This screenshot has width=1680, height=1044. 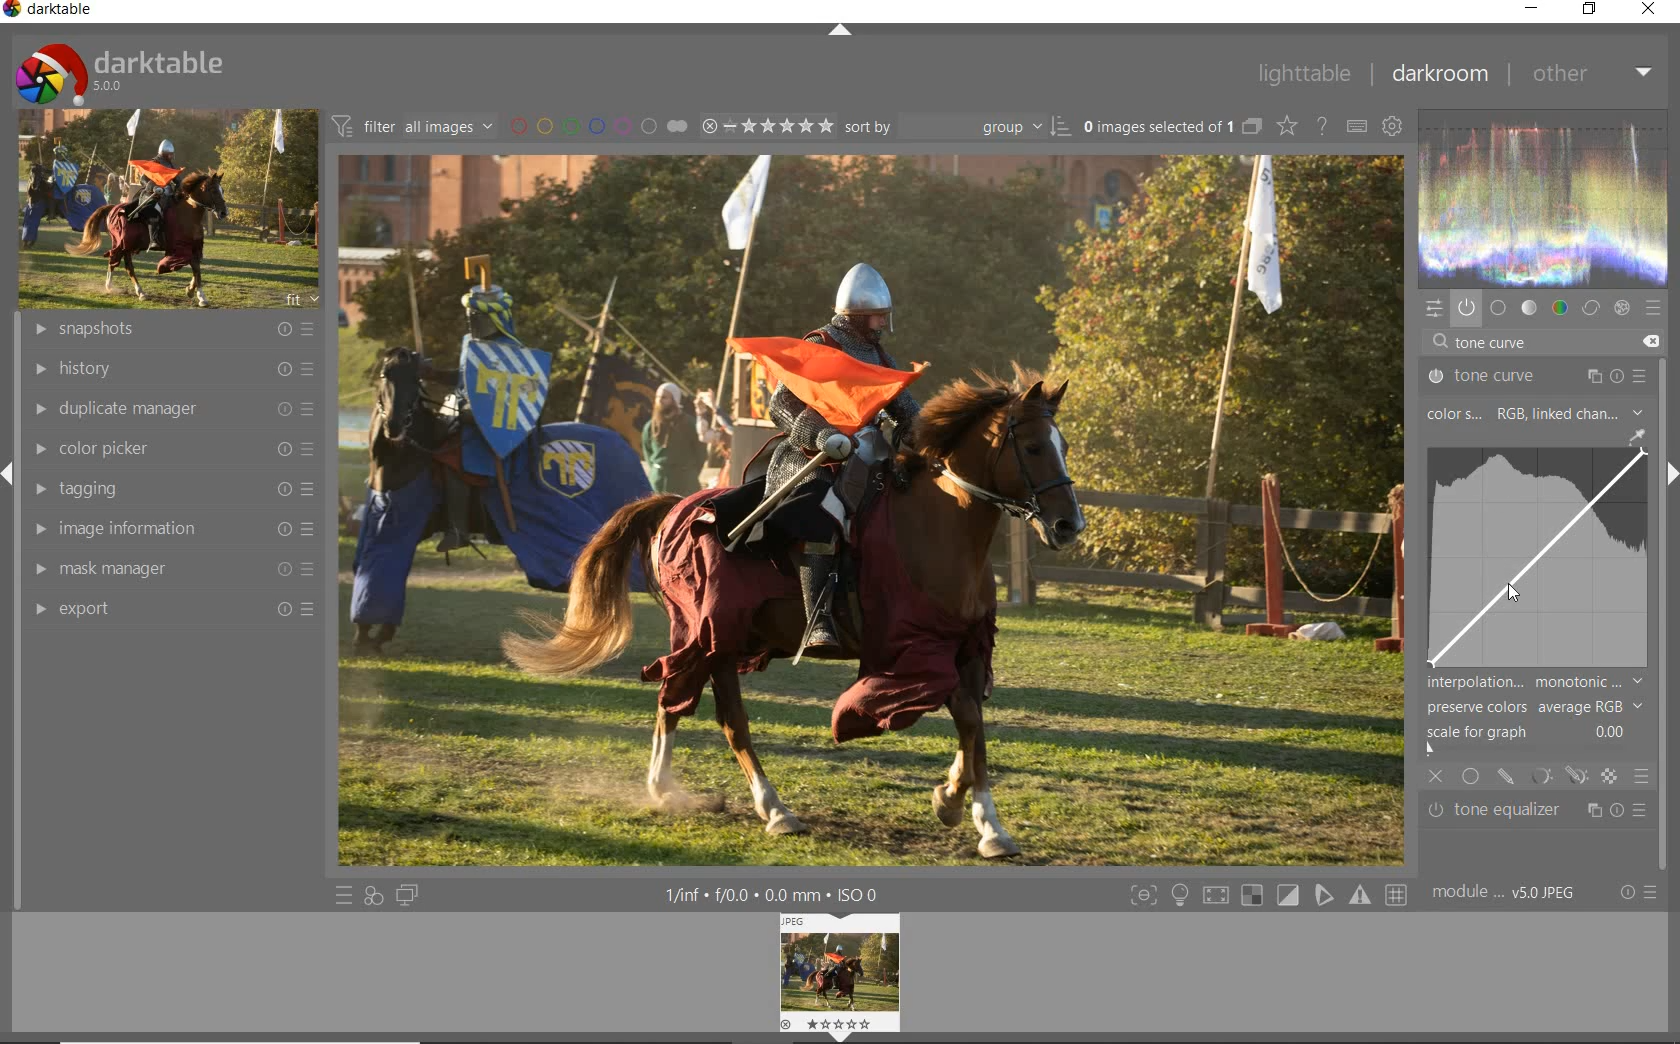 I want to click on darkroom, so click(x=1439, y=76).